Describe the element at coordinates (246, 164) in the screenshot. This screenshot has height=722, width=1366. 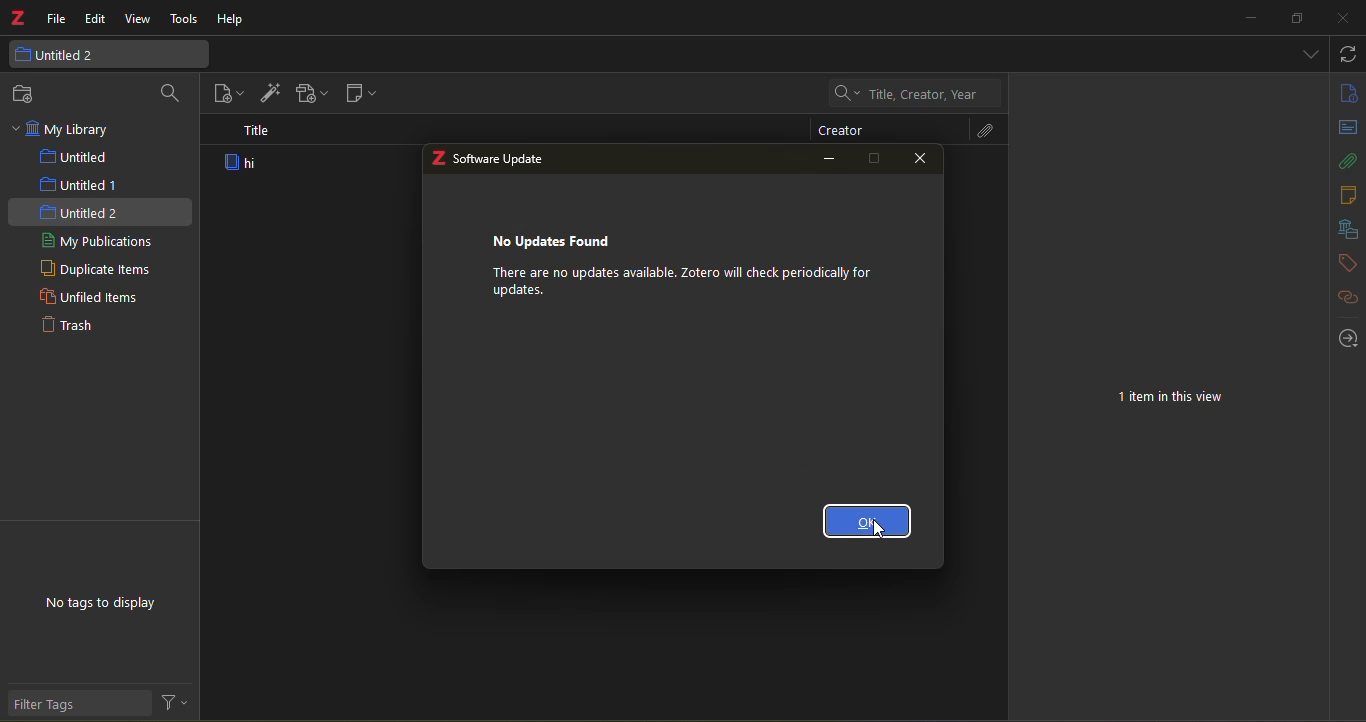
I see `item` at that location.